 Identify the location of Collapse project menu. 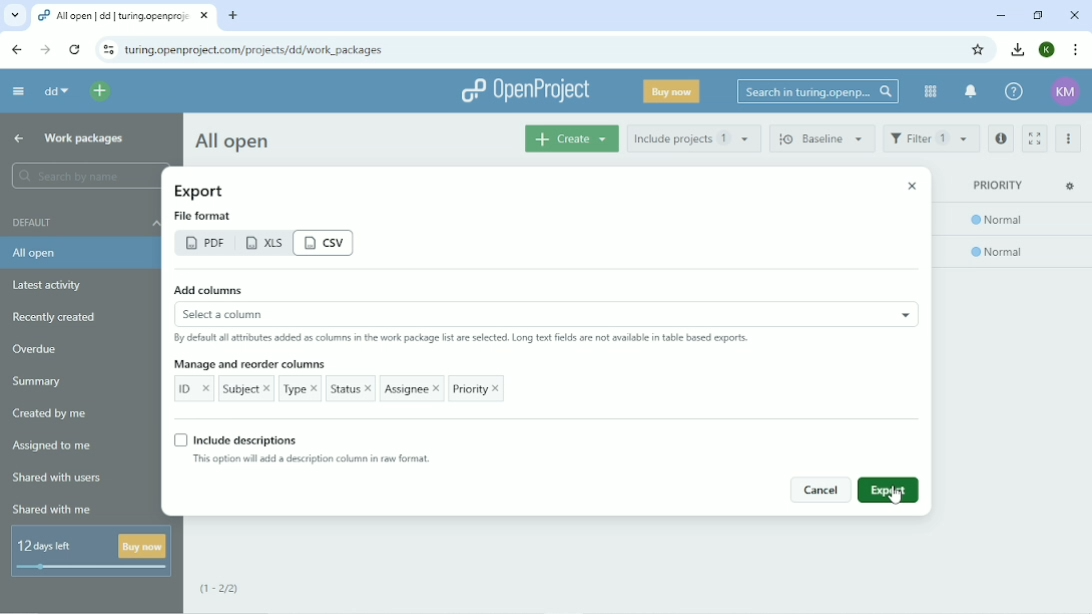
(18, 91).